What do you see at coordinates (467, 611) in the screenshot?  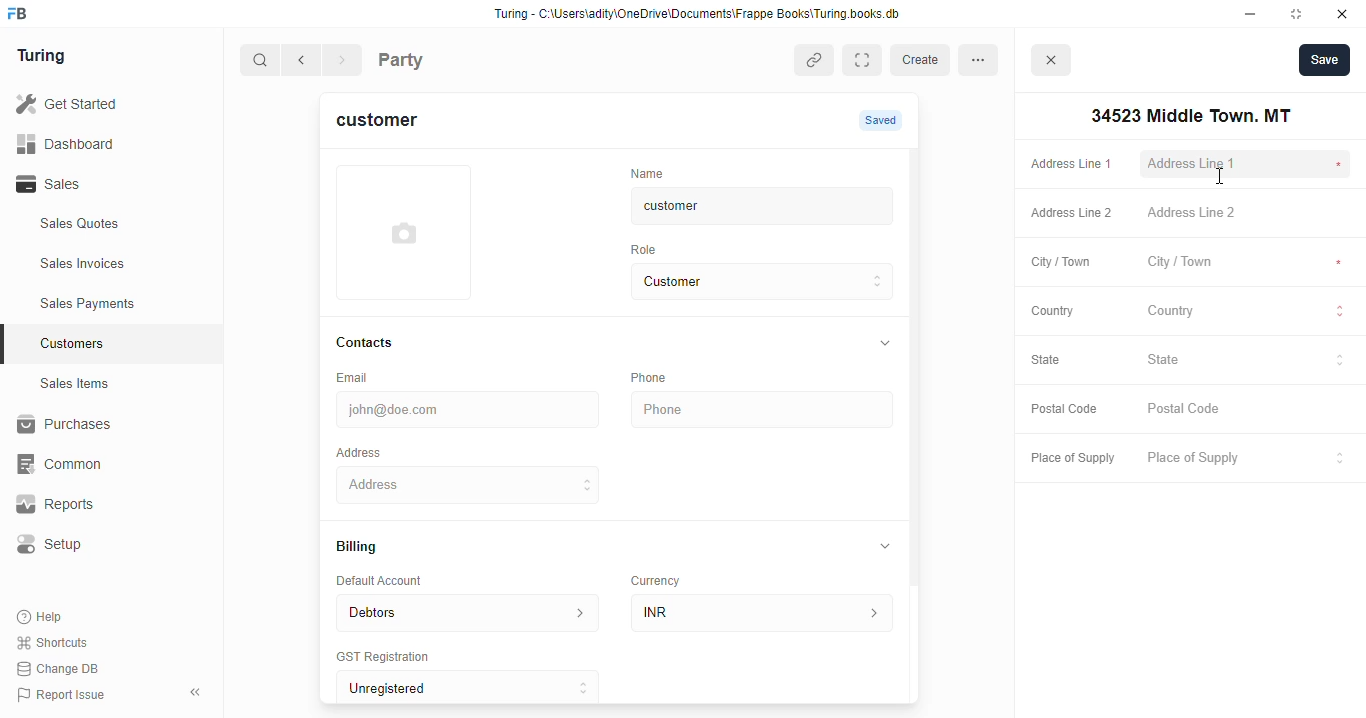 I see `Debtors` at bounding box center [467, 611].